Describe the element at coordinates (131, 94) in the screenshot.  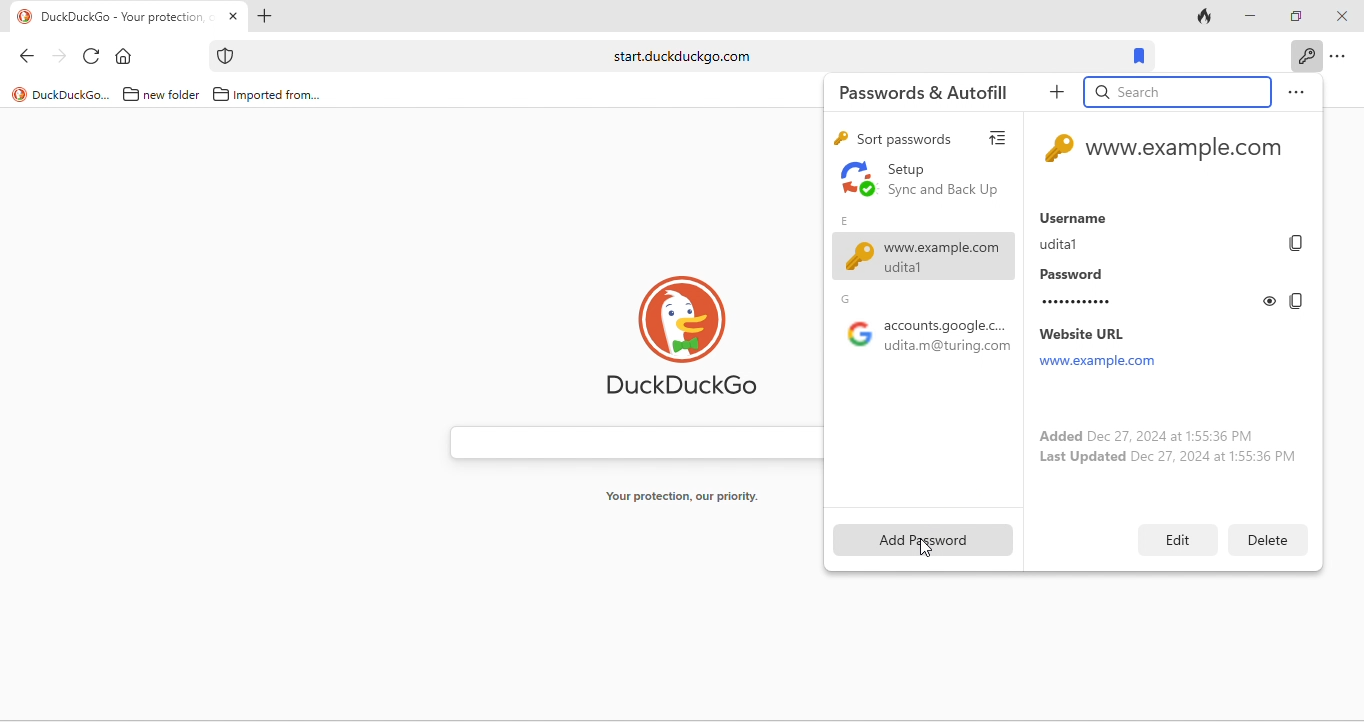
I see `folder icon` at that location.